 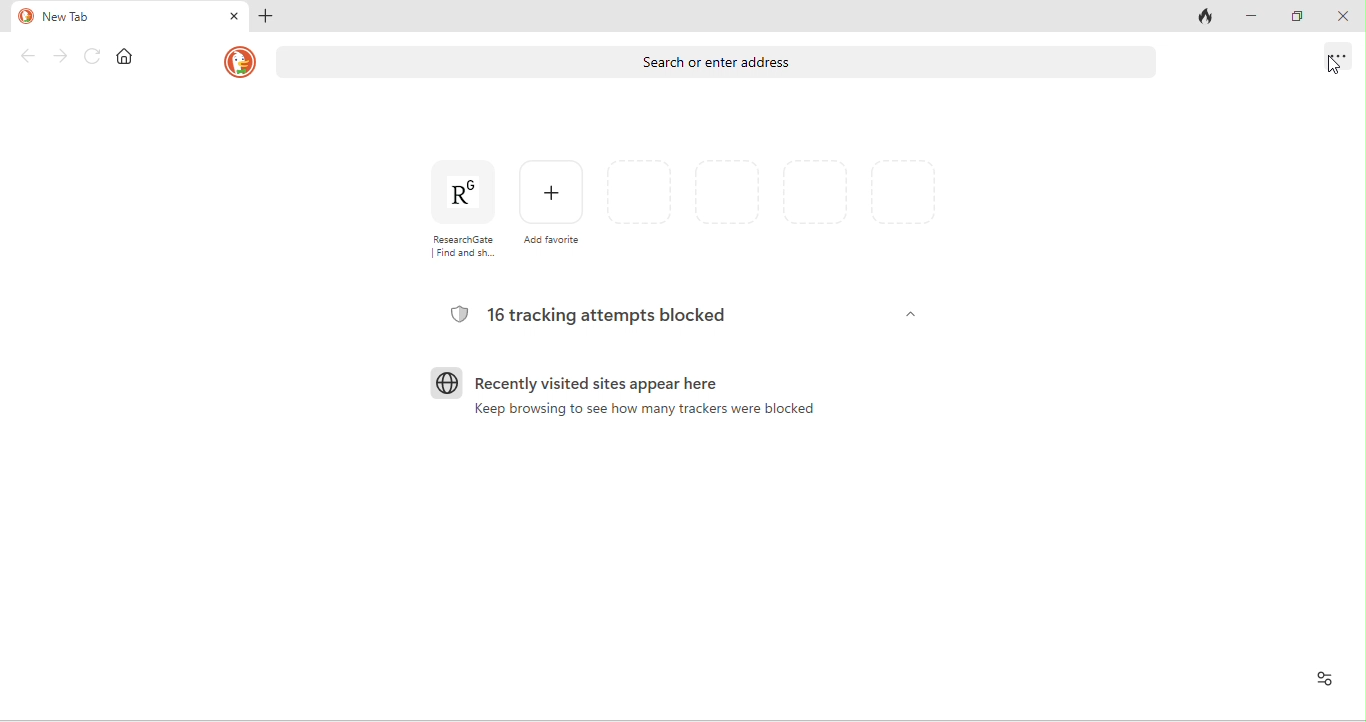 What do you see at coordinates (1320, 678) in the screenshot?
I see `options` at bounding box center [1320, 678].